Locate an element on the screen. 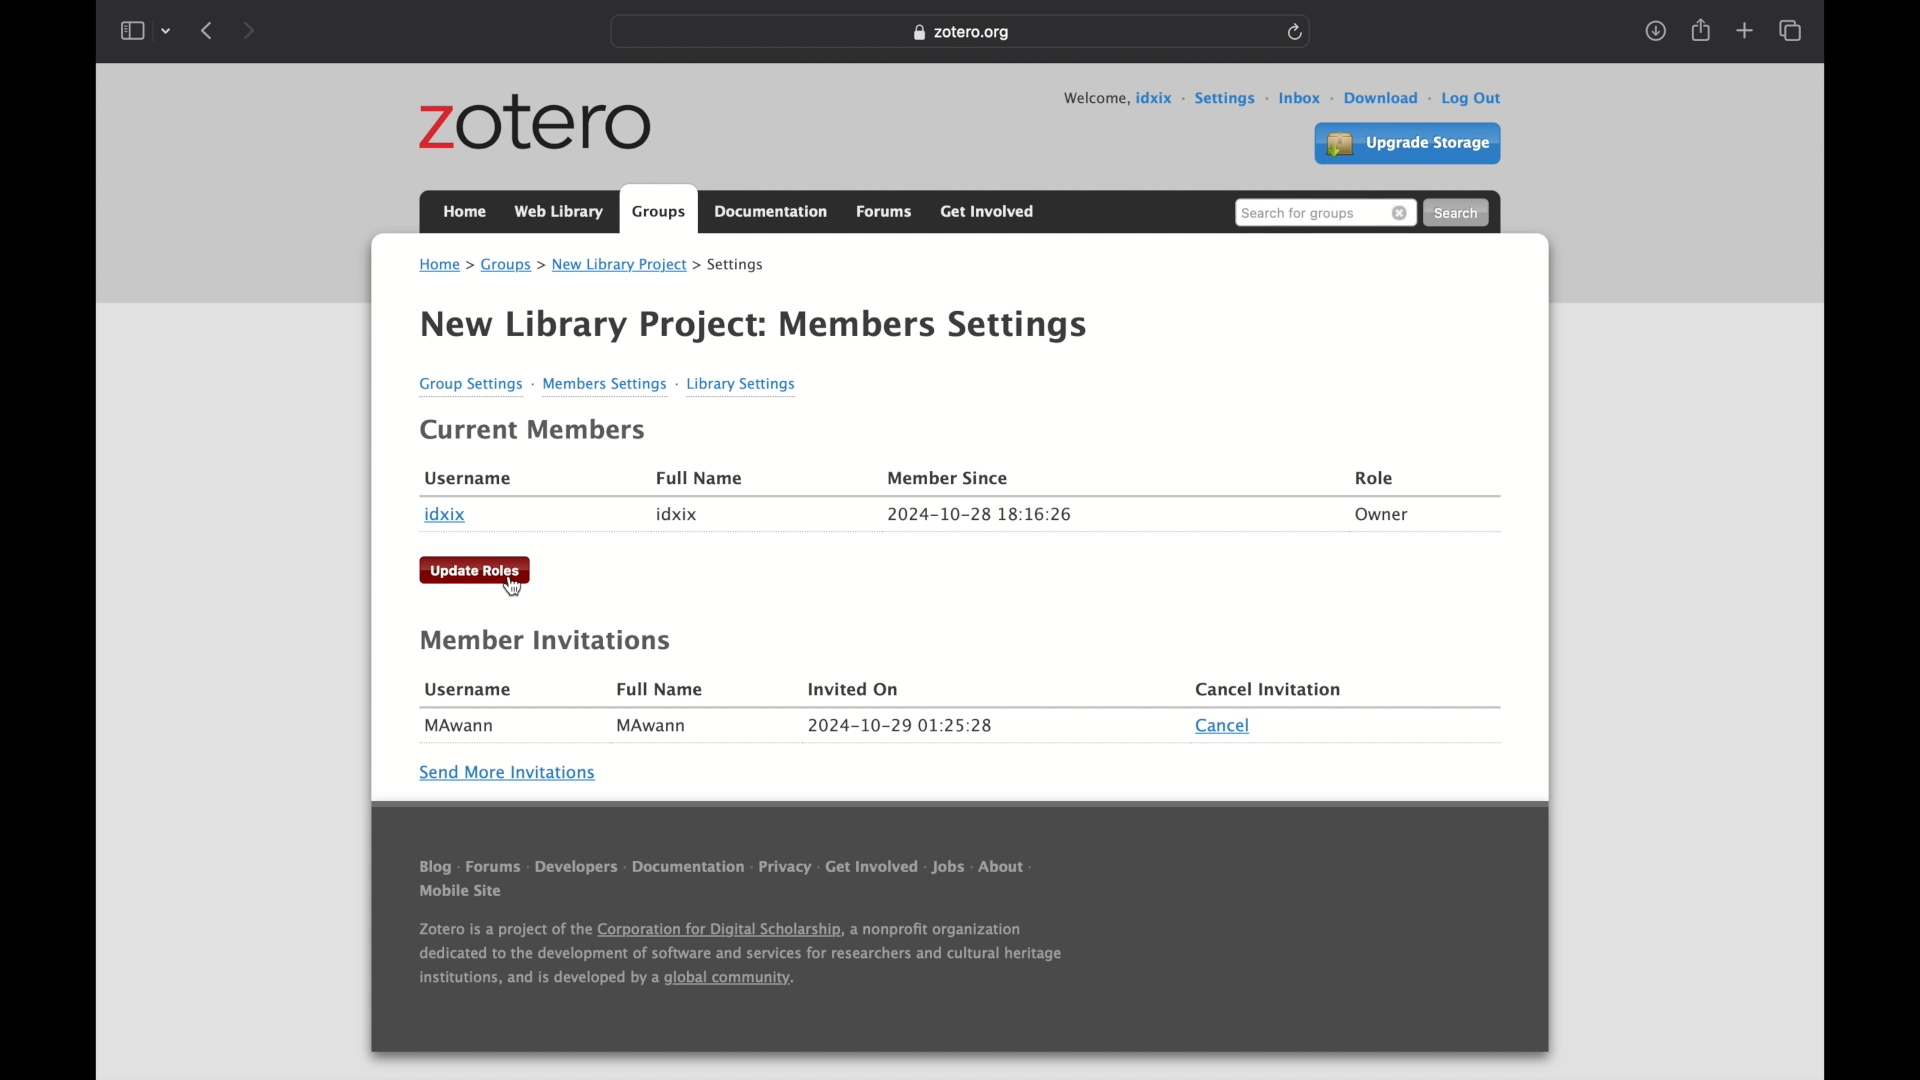 Image resolution: width=1920 pixels, height=1080 pixels. show next page is located at coordinates (248, 30).